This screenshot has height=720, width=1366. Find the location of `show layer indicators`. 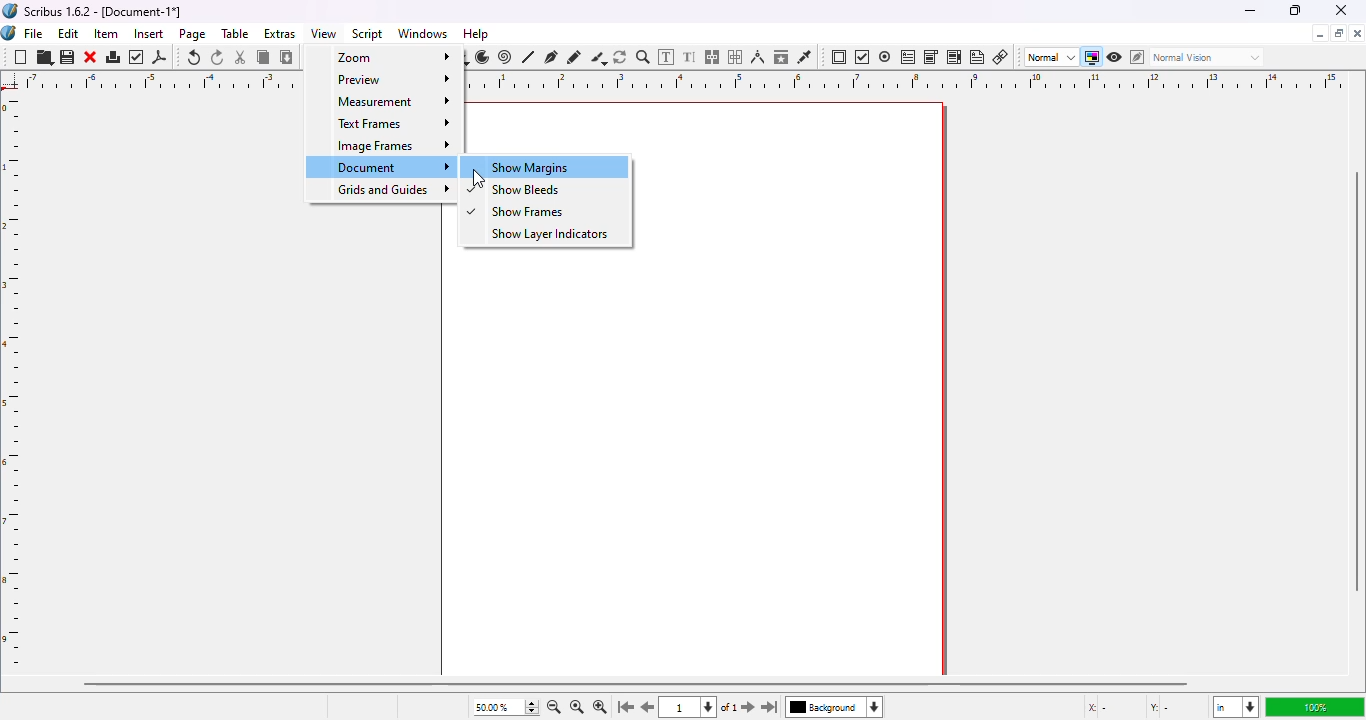

show layer indicators is located at coordinates (543, 234).